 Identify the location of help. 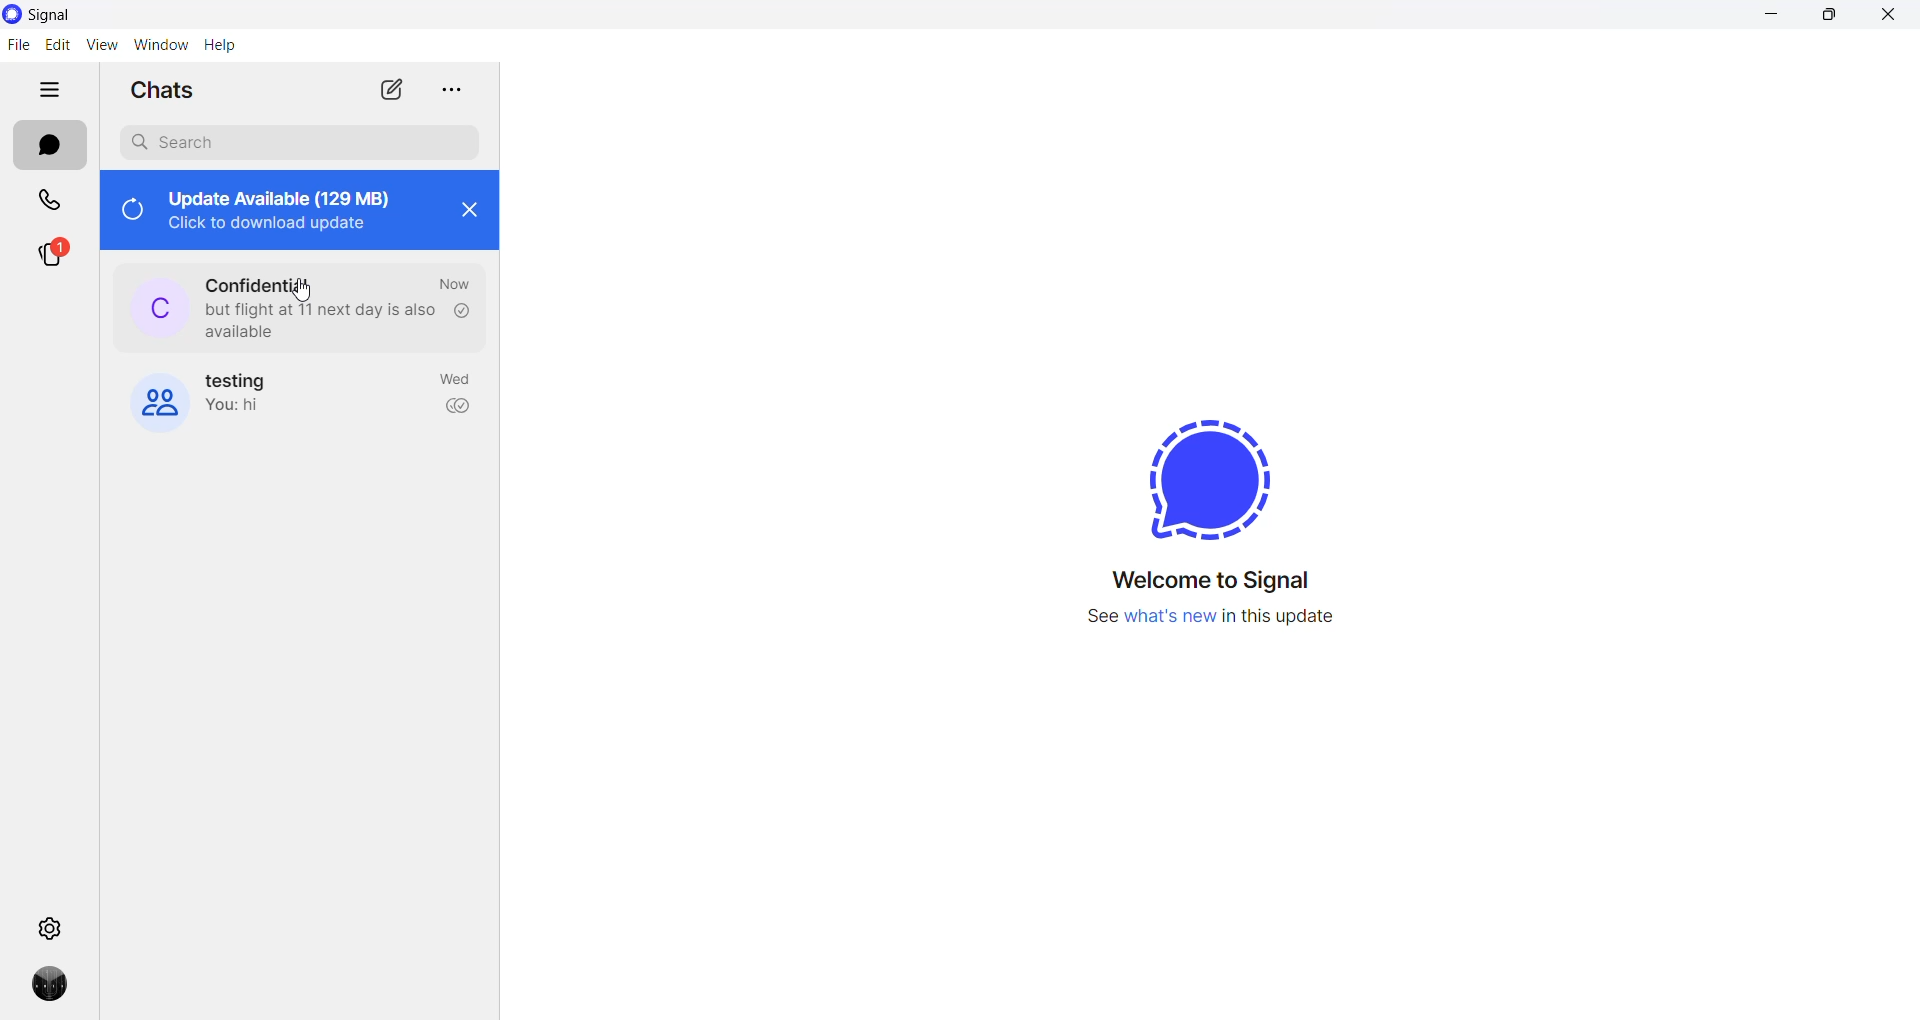
(223, 47).